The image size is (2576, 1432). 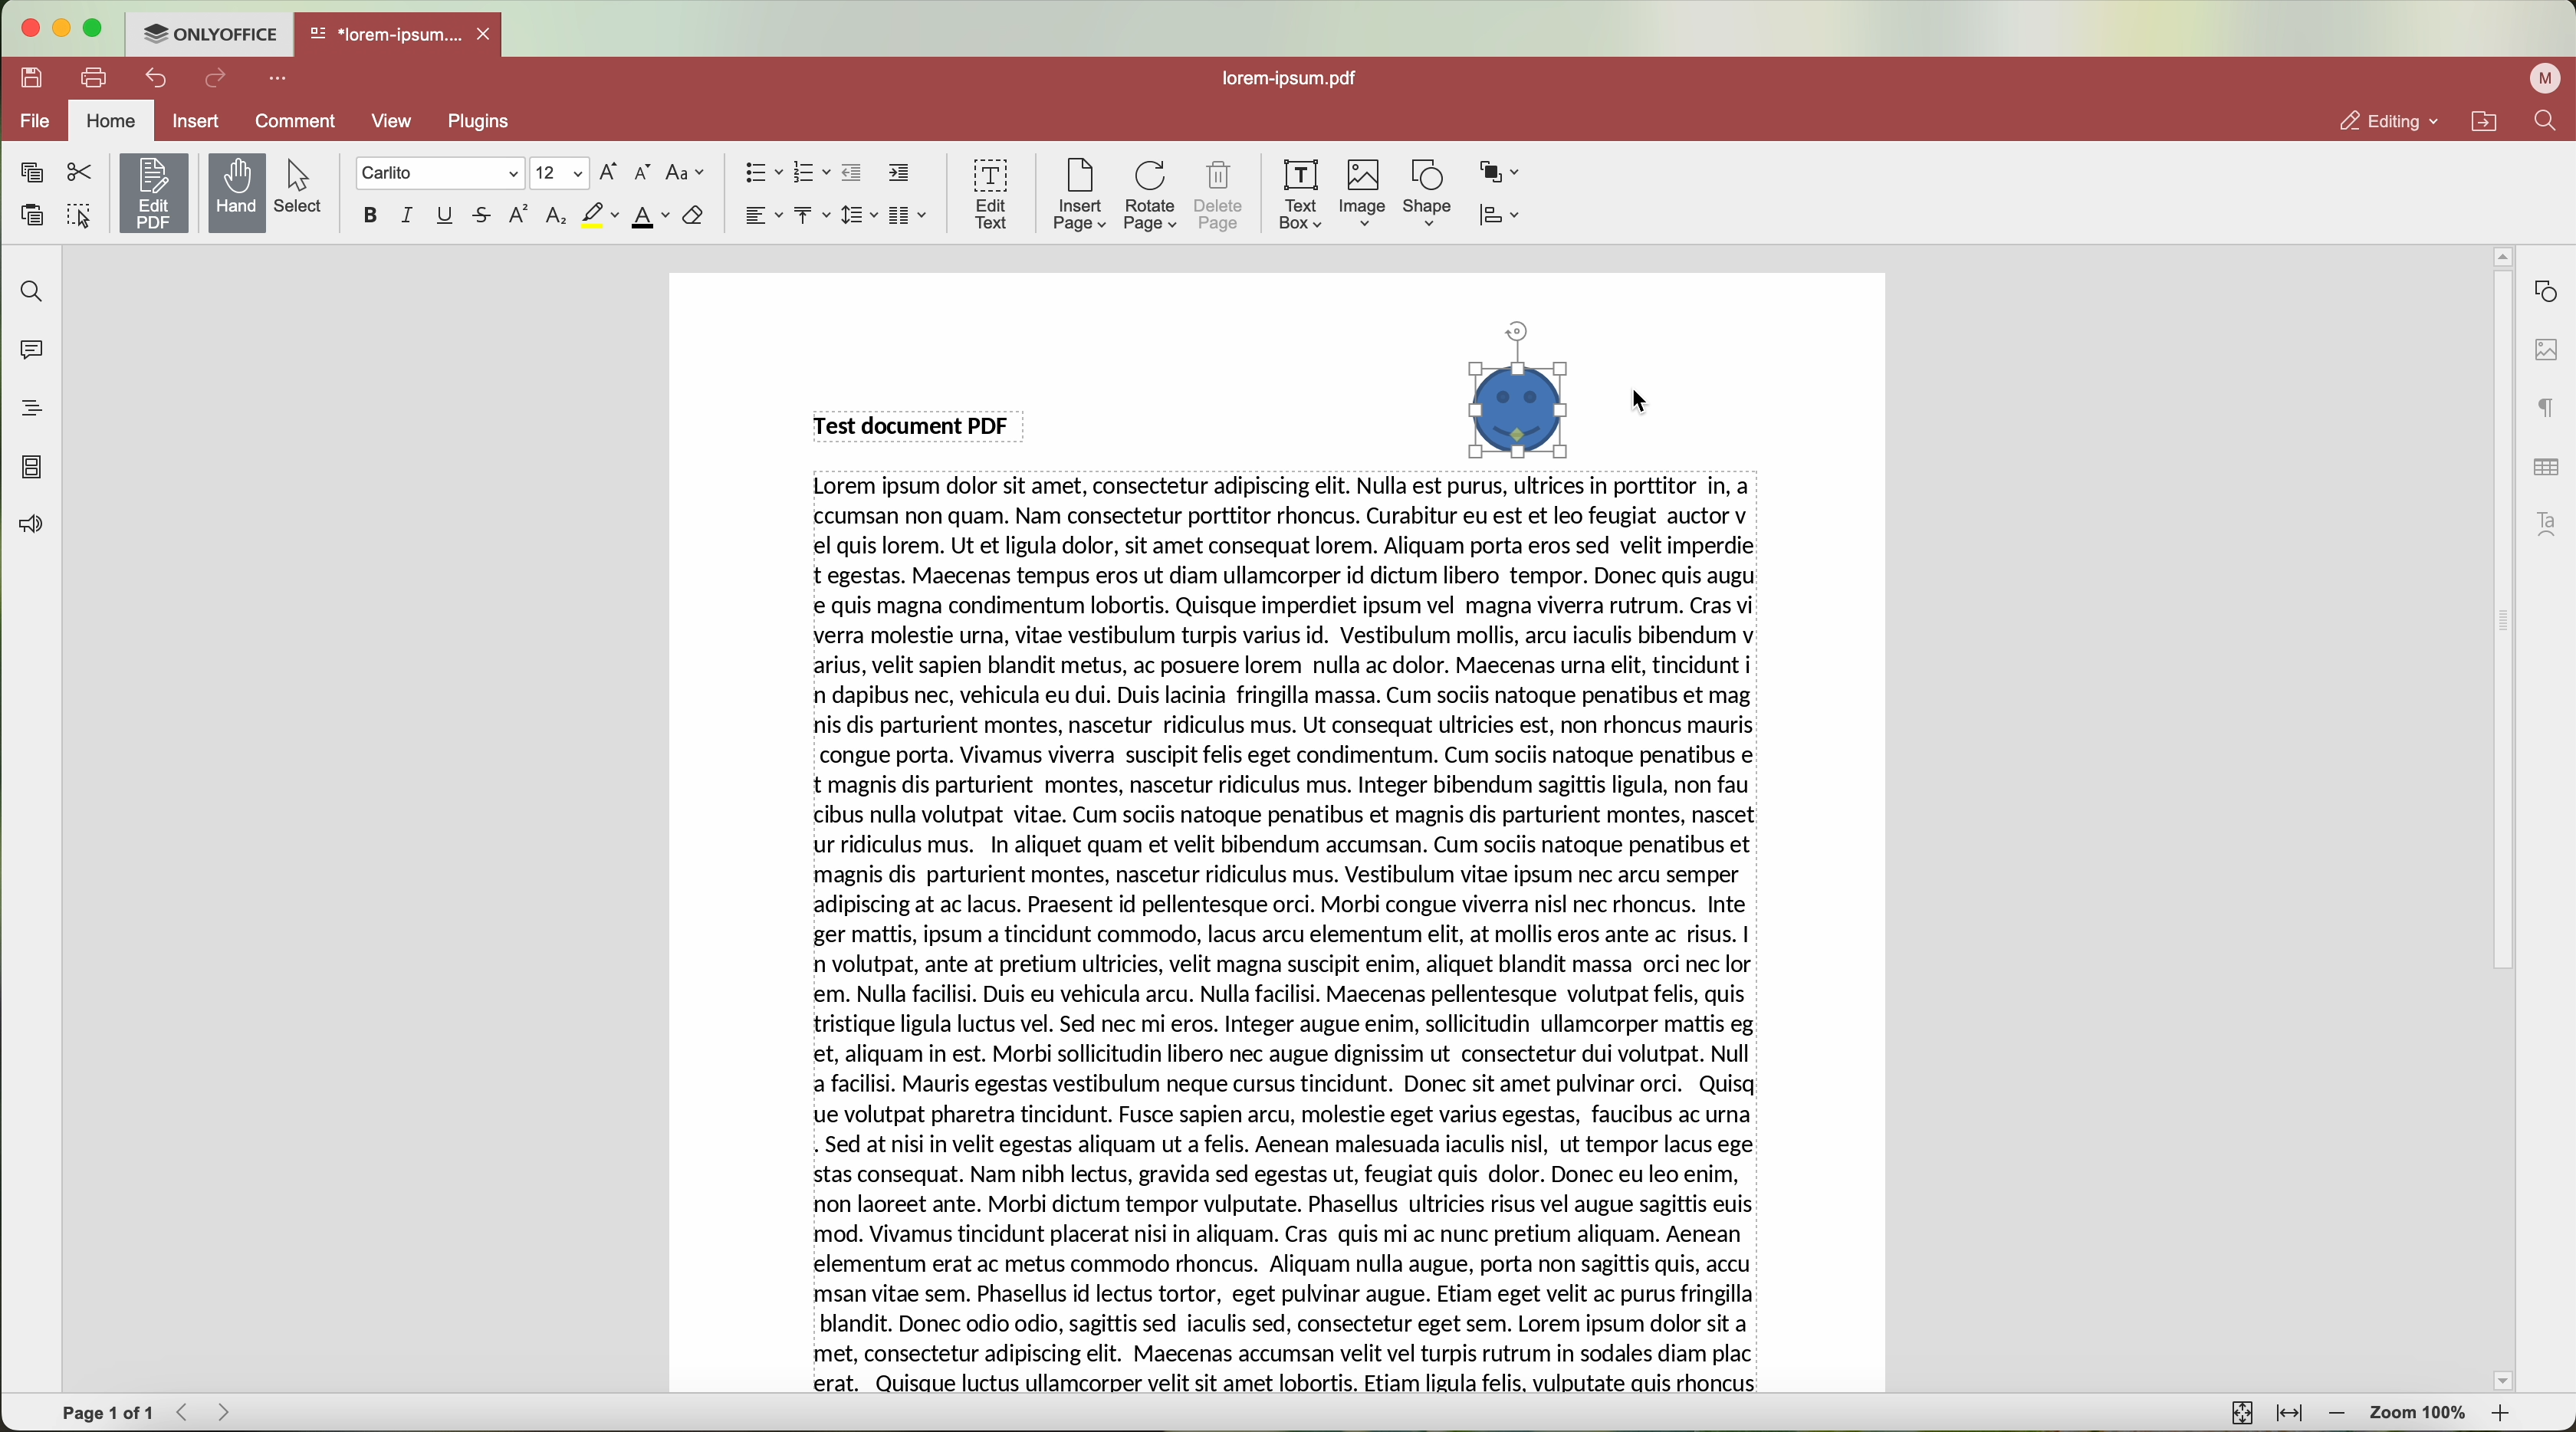 I want to click on bold, so click(x=367, y=215).